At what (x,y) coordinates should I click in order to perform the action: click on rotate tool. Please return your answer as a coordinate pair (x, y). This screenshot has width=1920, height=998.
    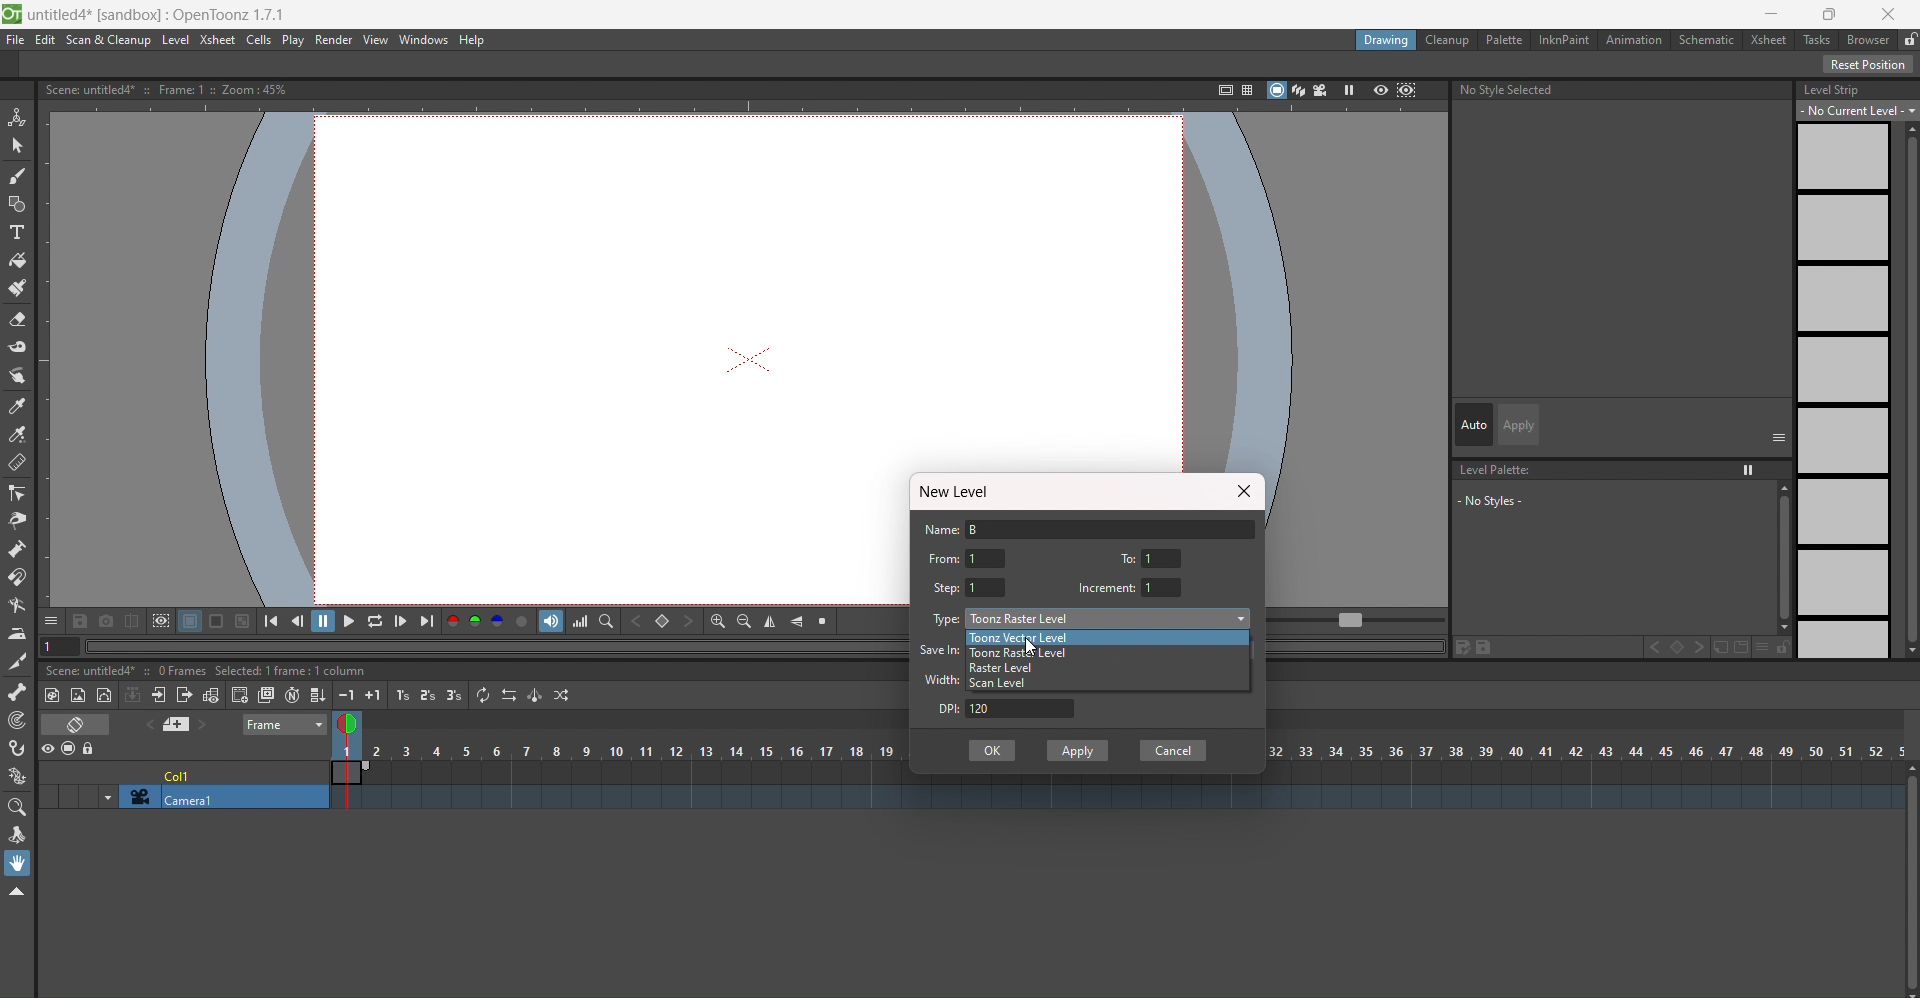
    Looking at the image, I should click on (16, 836).